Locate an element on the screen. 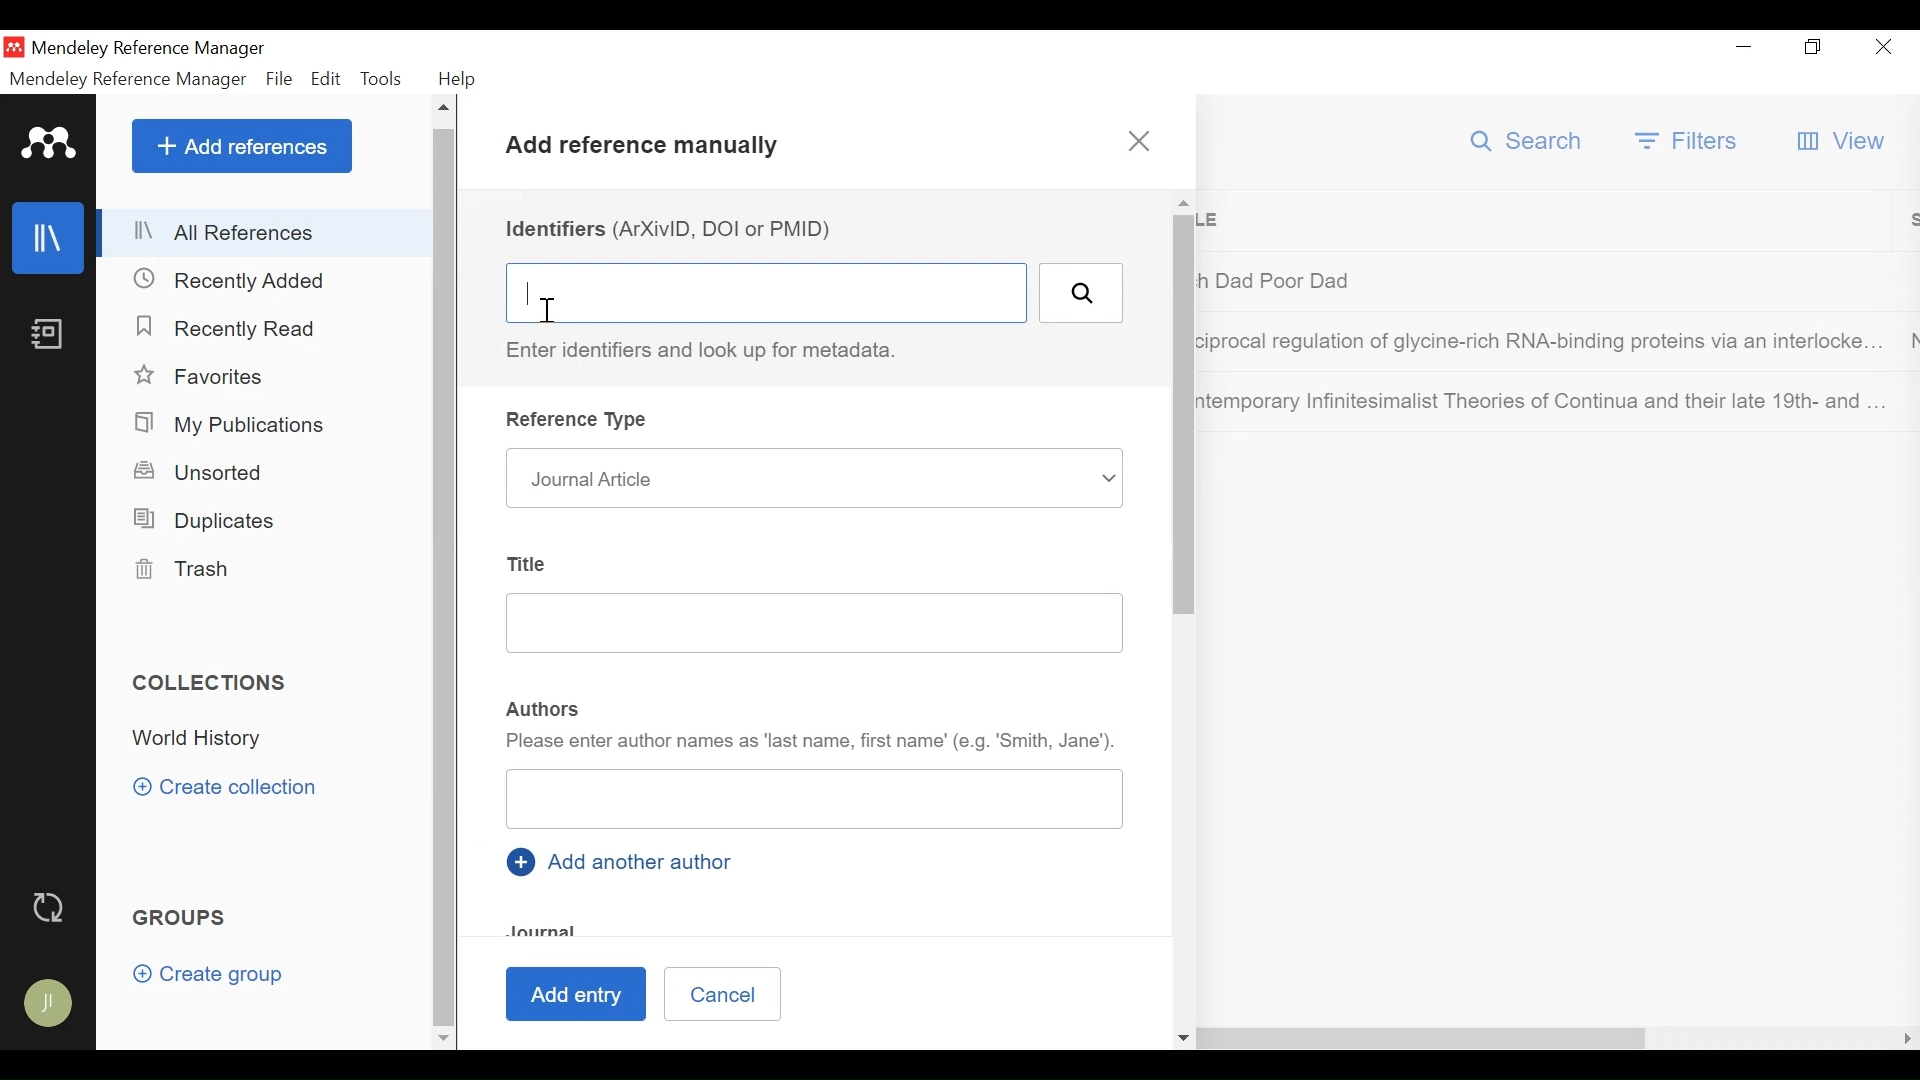 Image resolution: width=1920 pixels, height=1080 pixels. Mendeley Logo is located at coordinates (49, 143).